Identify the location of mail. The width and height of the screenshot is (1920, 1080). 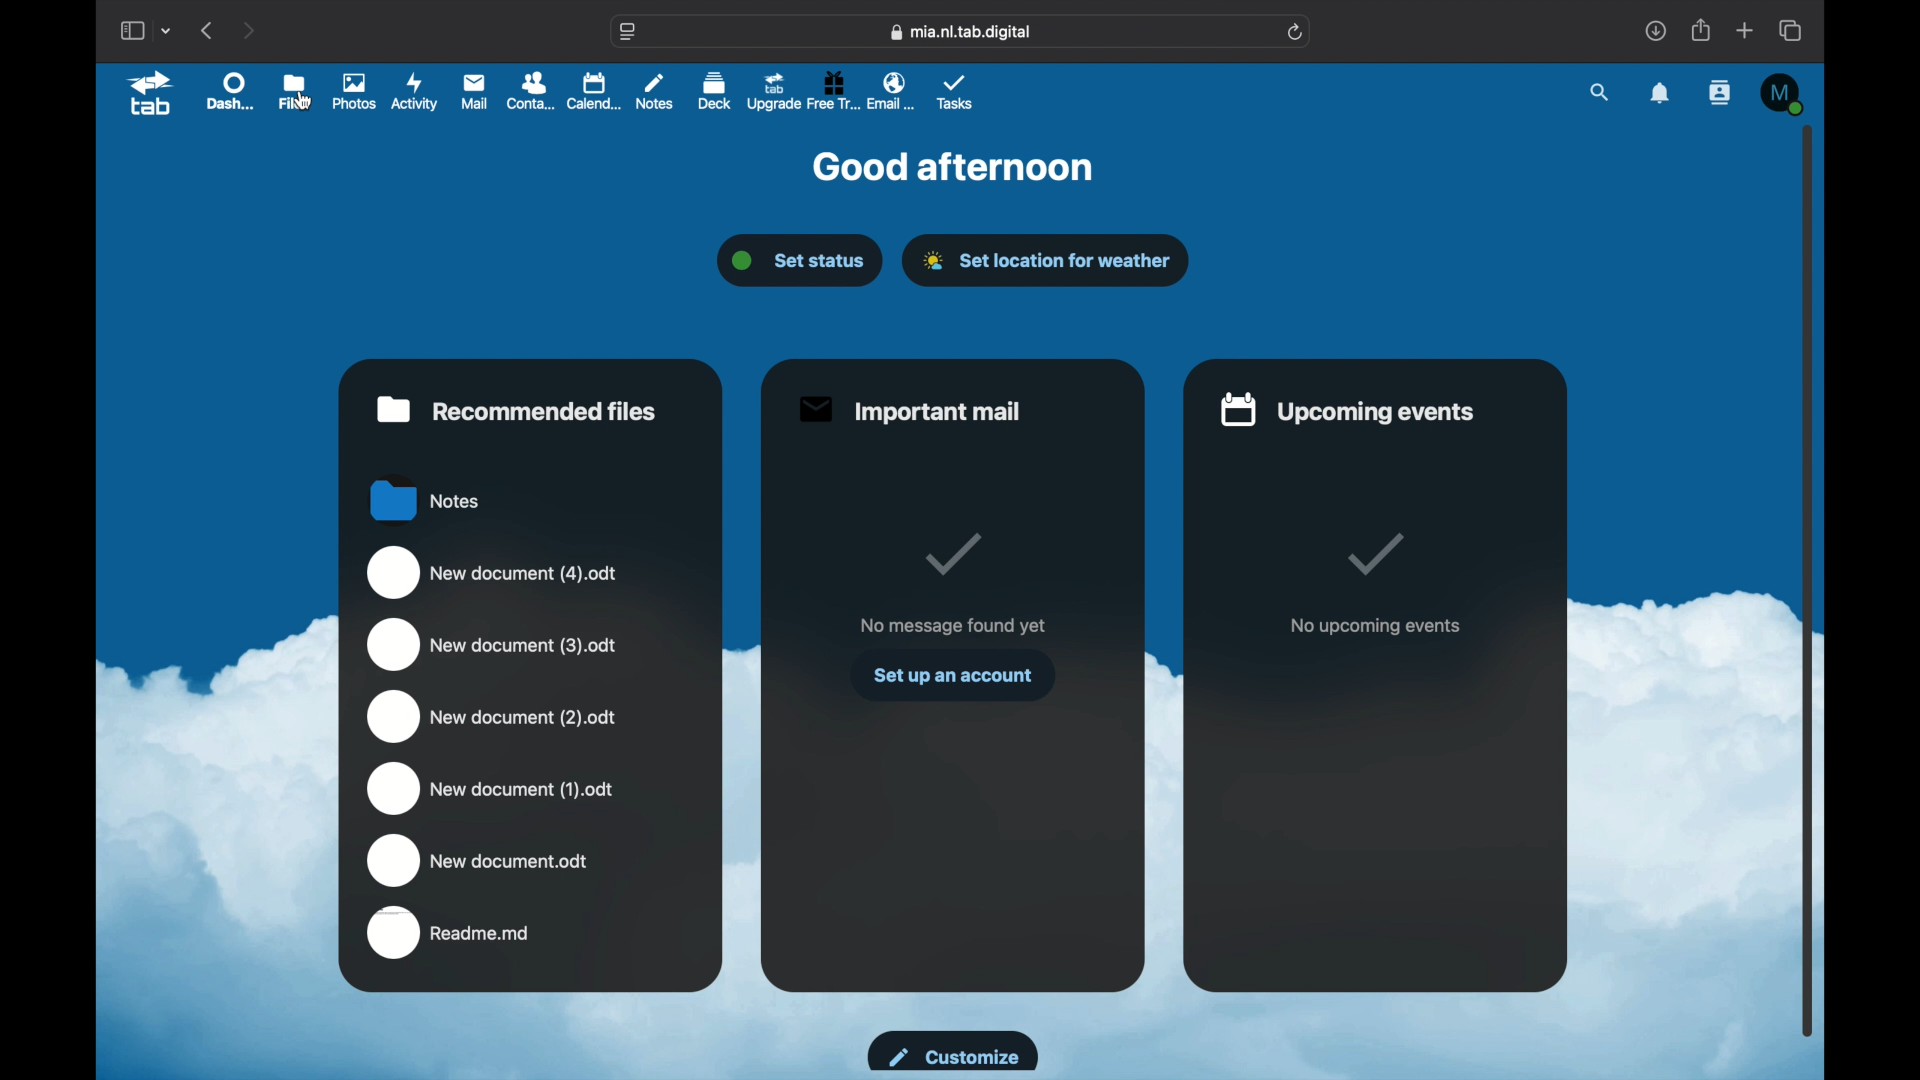
(474, 91).